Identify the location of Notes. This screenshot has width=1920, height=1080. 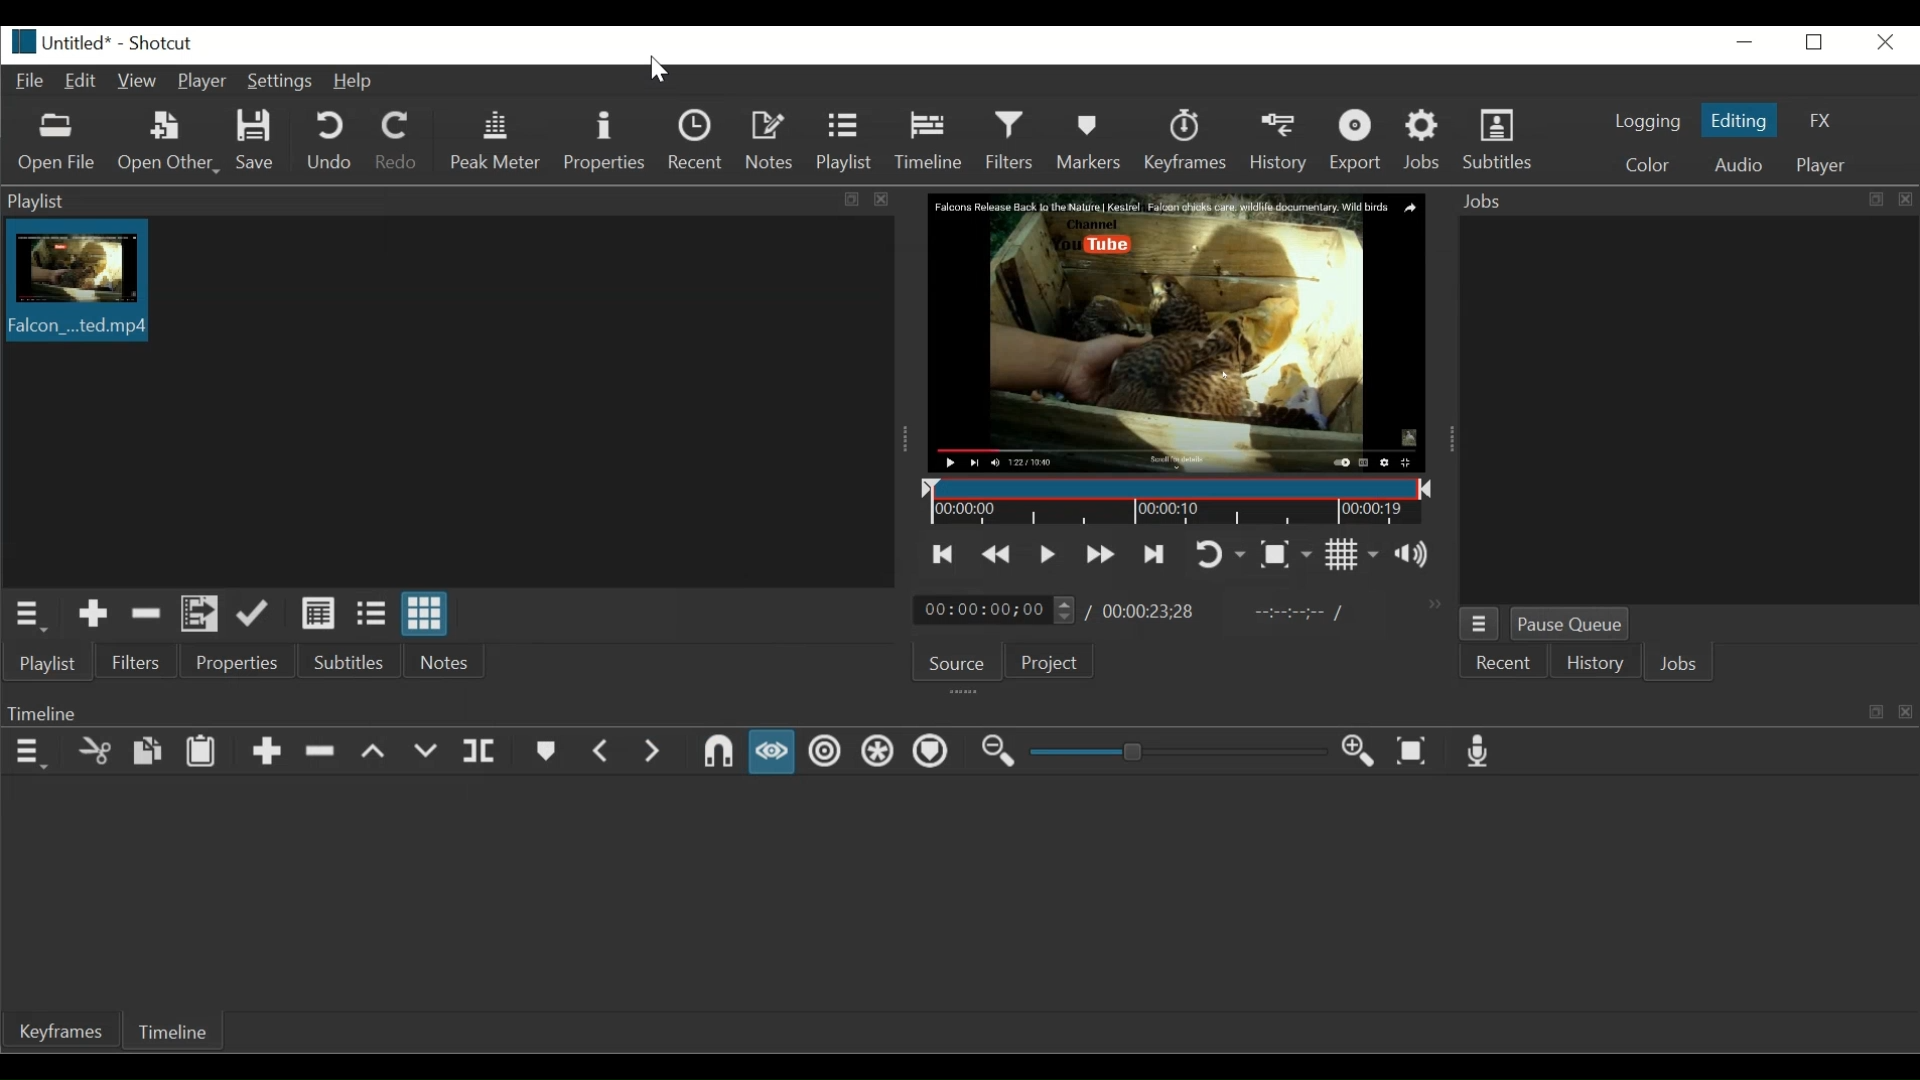
(773, 142).